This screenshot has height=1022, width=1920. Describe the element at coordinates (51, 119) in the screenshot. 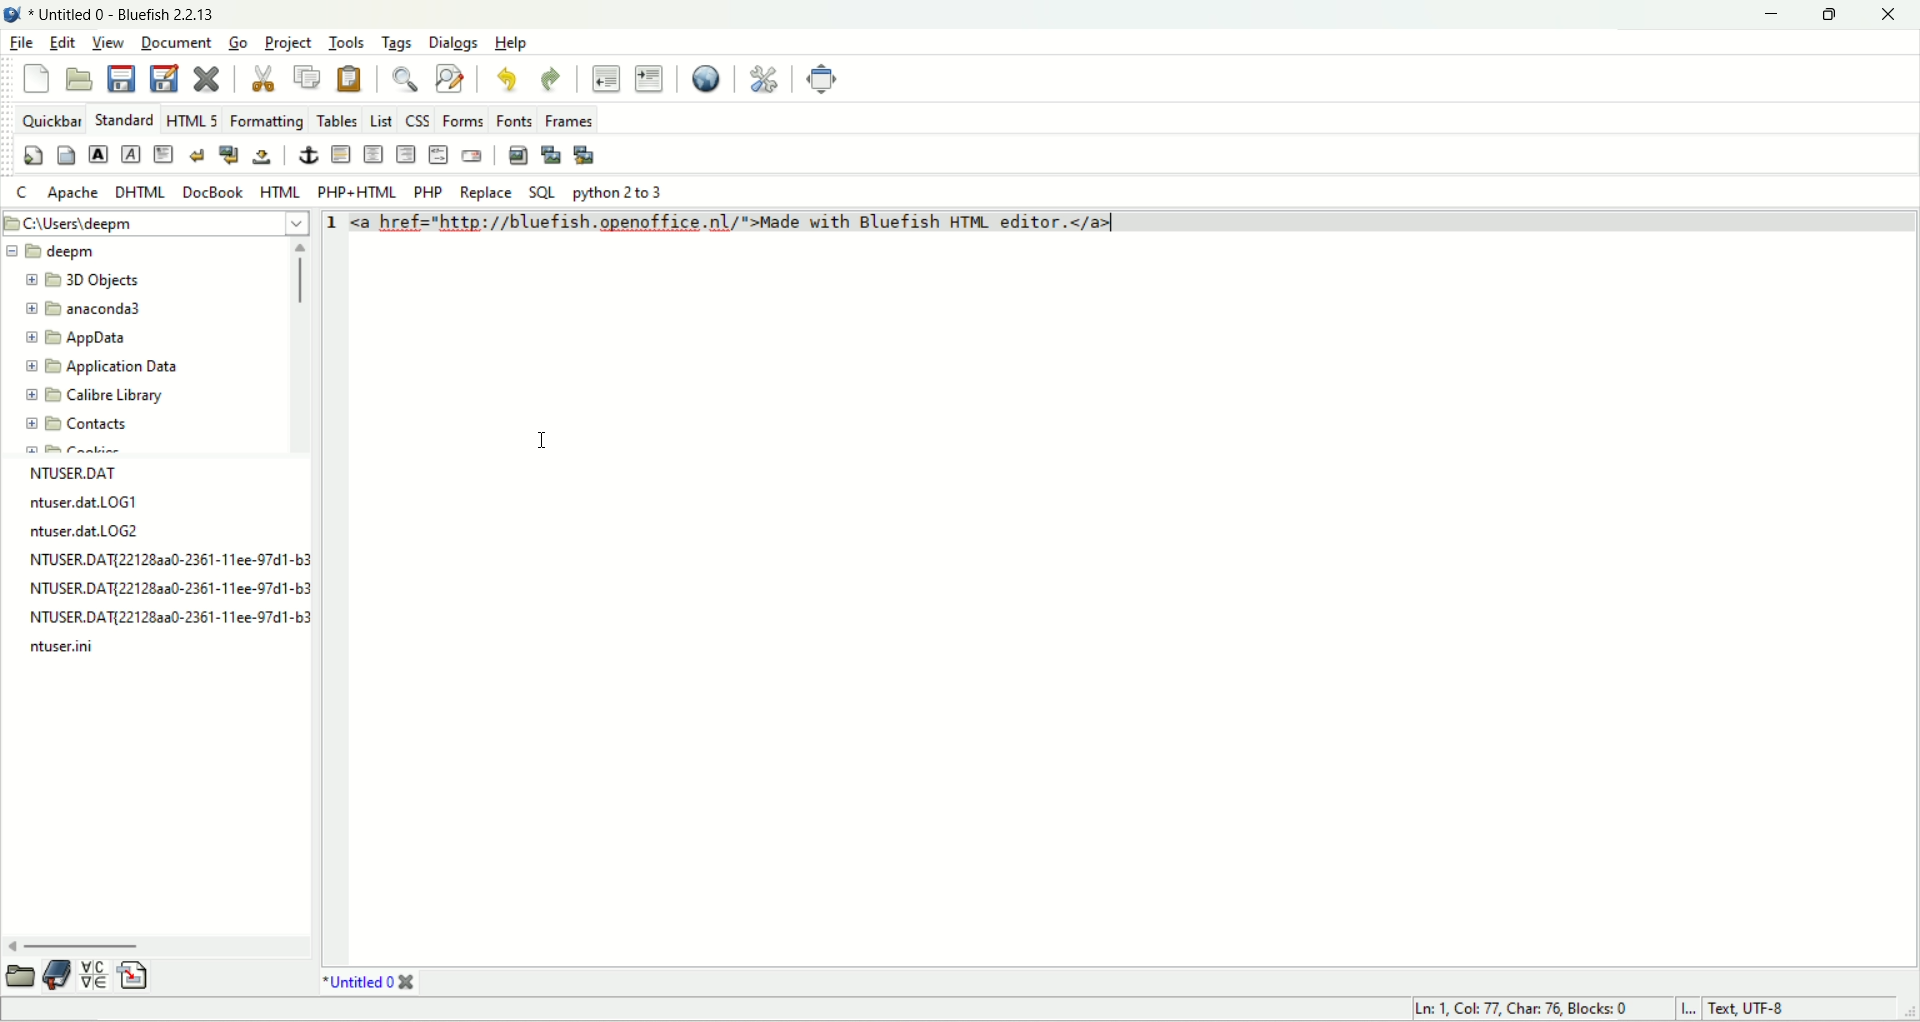

I see `Quickbar` at that location.